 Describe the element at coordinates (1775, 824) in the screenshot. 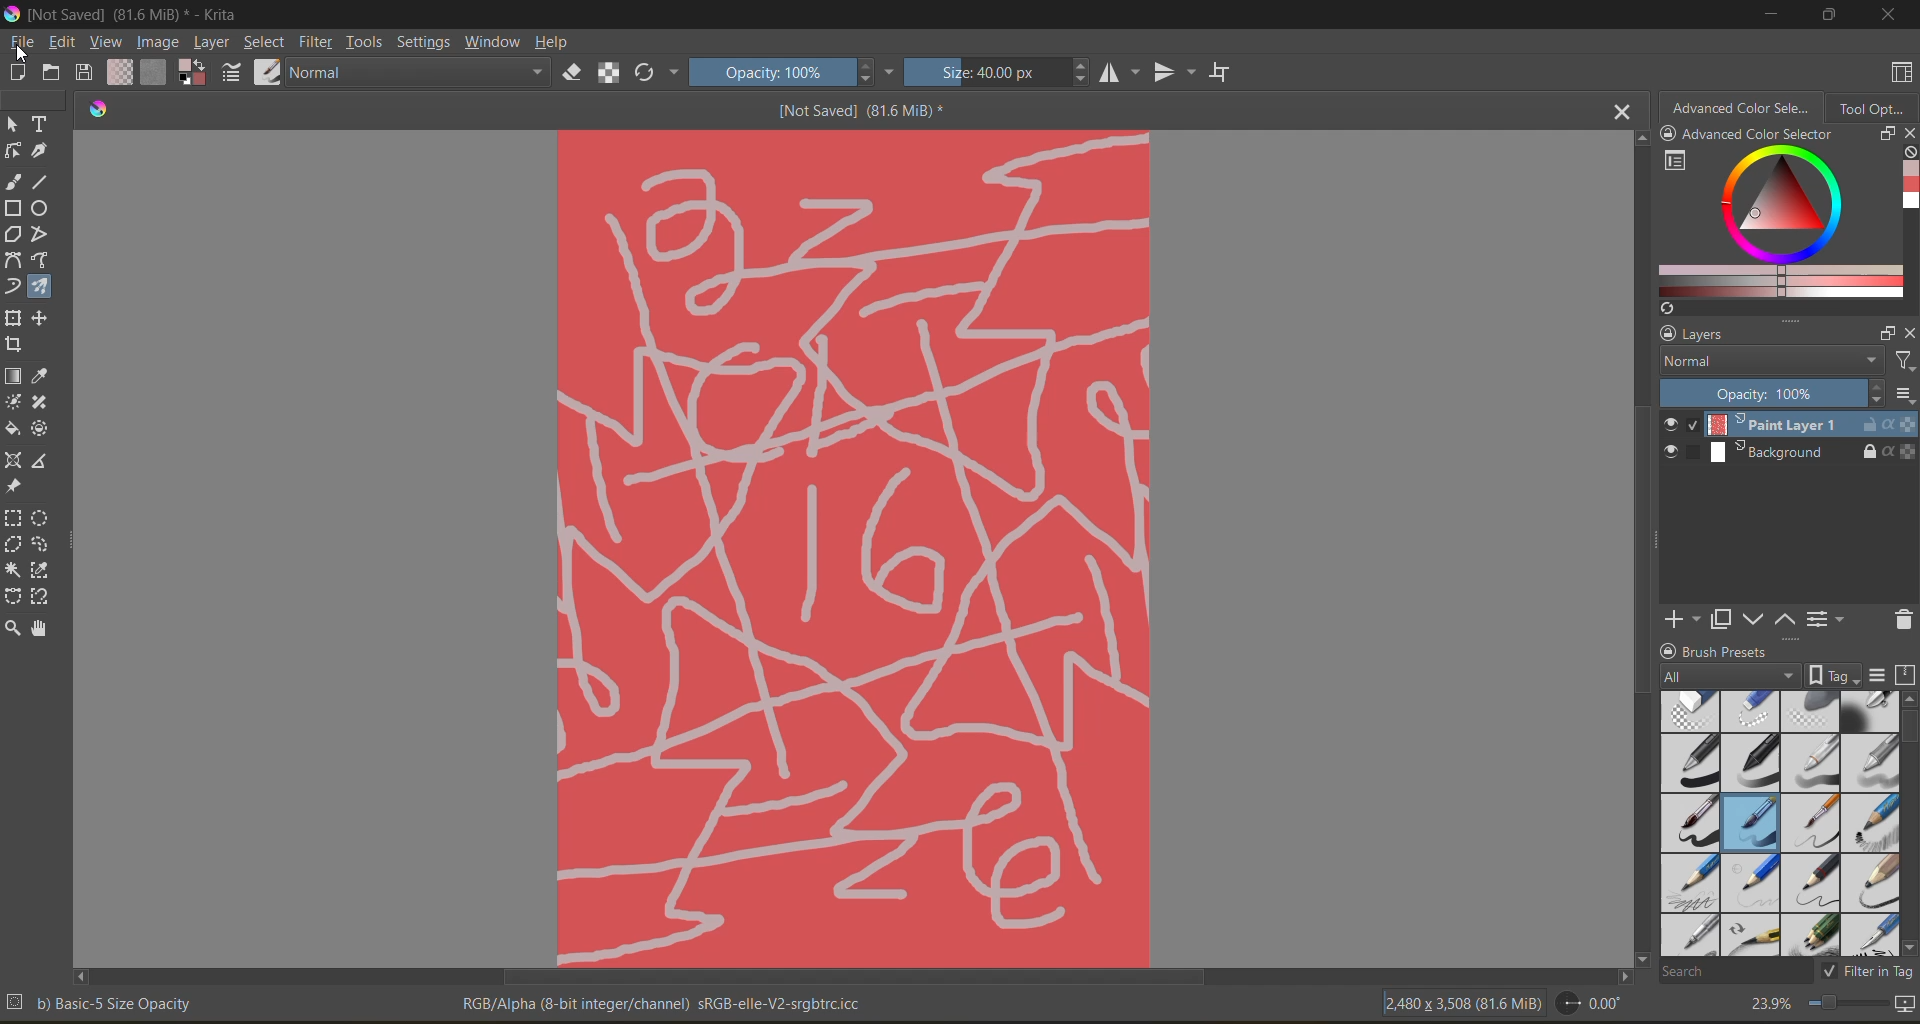

I see `brush presets` at that location.